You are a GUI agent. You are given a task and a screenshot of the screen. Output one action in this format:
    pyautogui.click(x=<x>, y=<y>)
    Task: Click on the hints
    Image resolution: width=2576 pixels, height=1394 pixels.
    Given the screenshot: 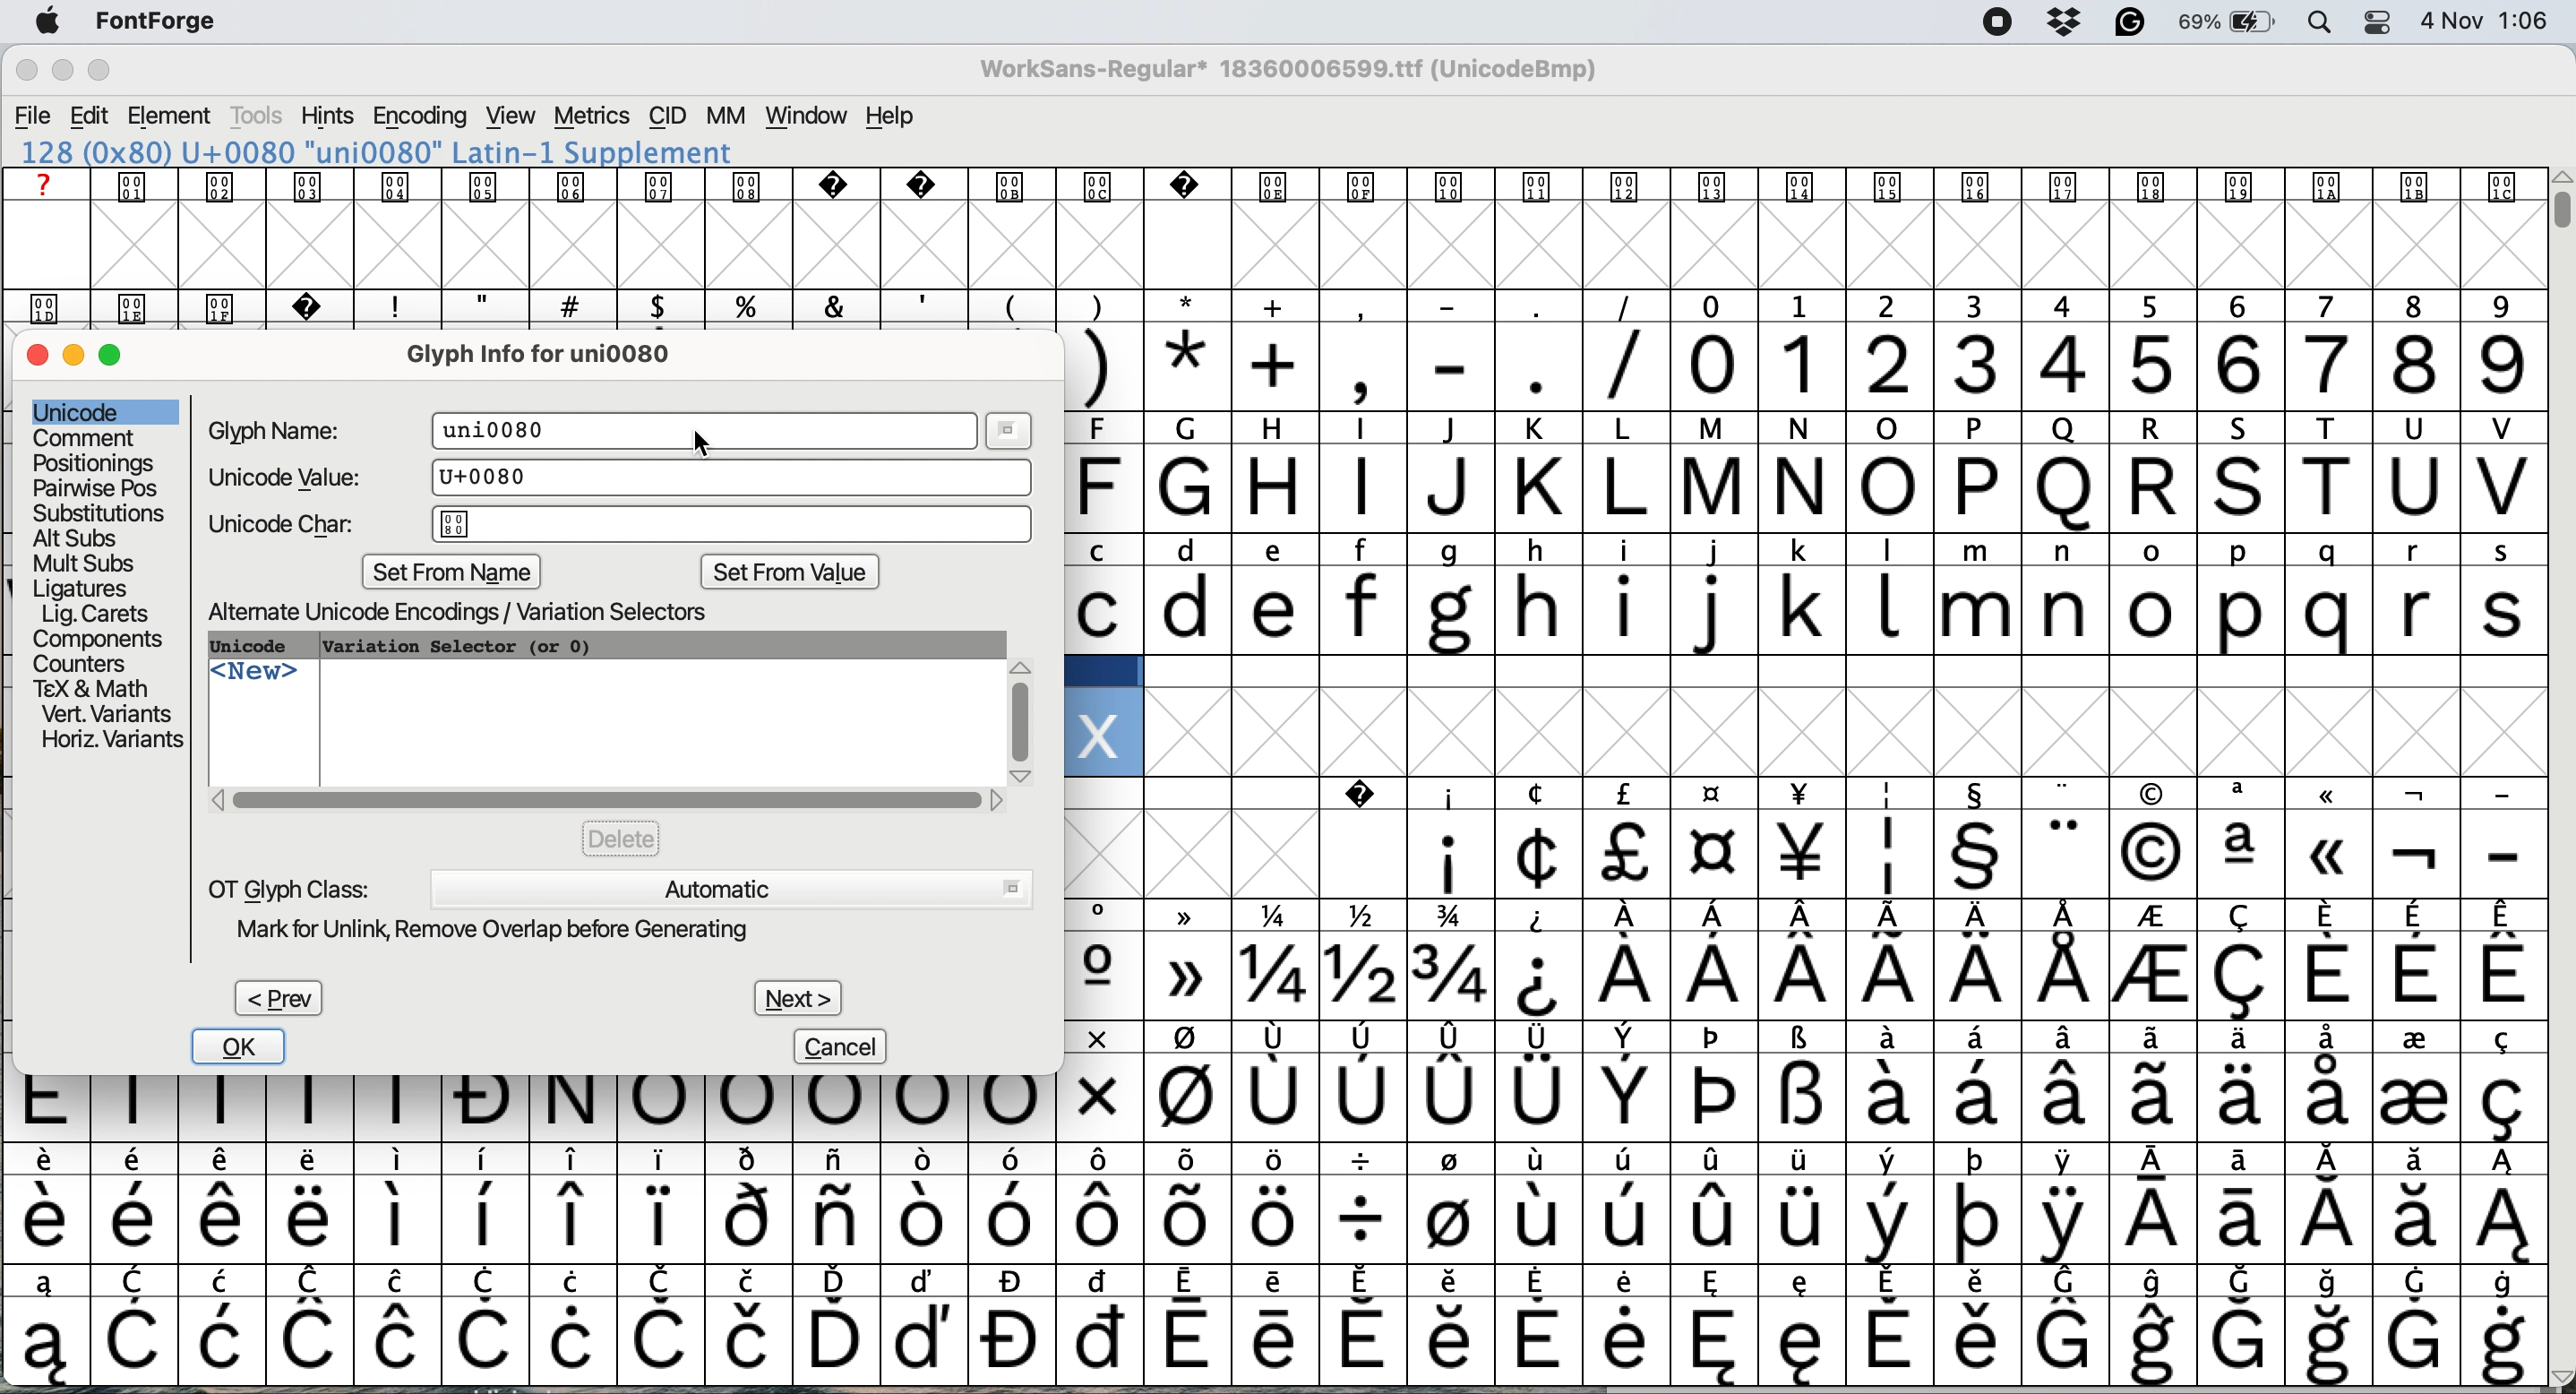 What is the action you would take?
    pyautogui.click(x=328, y=118)
    